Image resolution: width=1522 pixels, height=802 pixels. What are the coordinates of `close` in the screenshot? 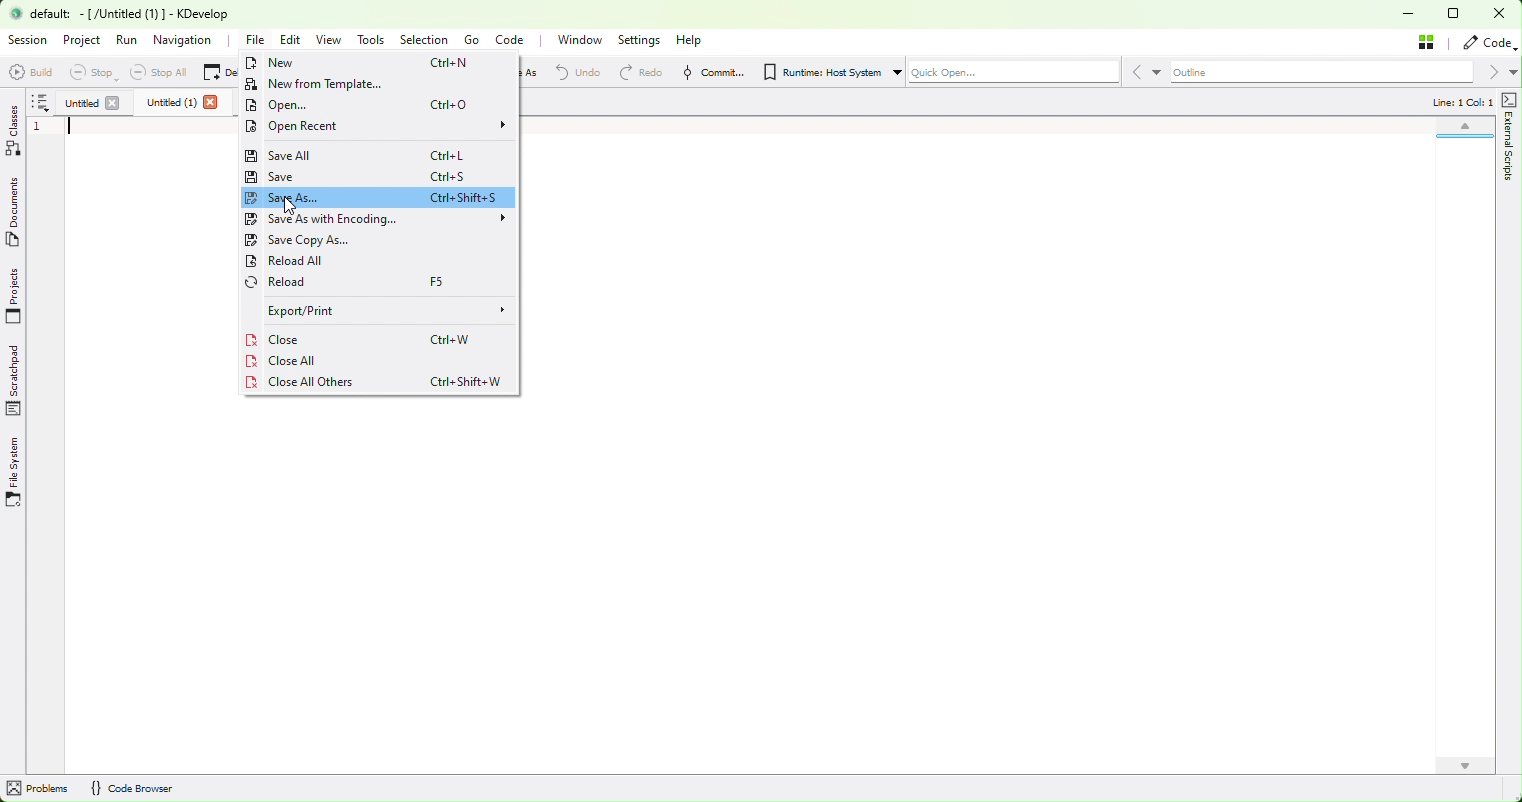 It's located at (1504, 14).